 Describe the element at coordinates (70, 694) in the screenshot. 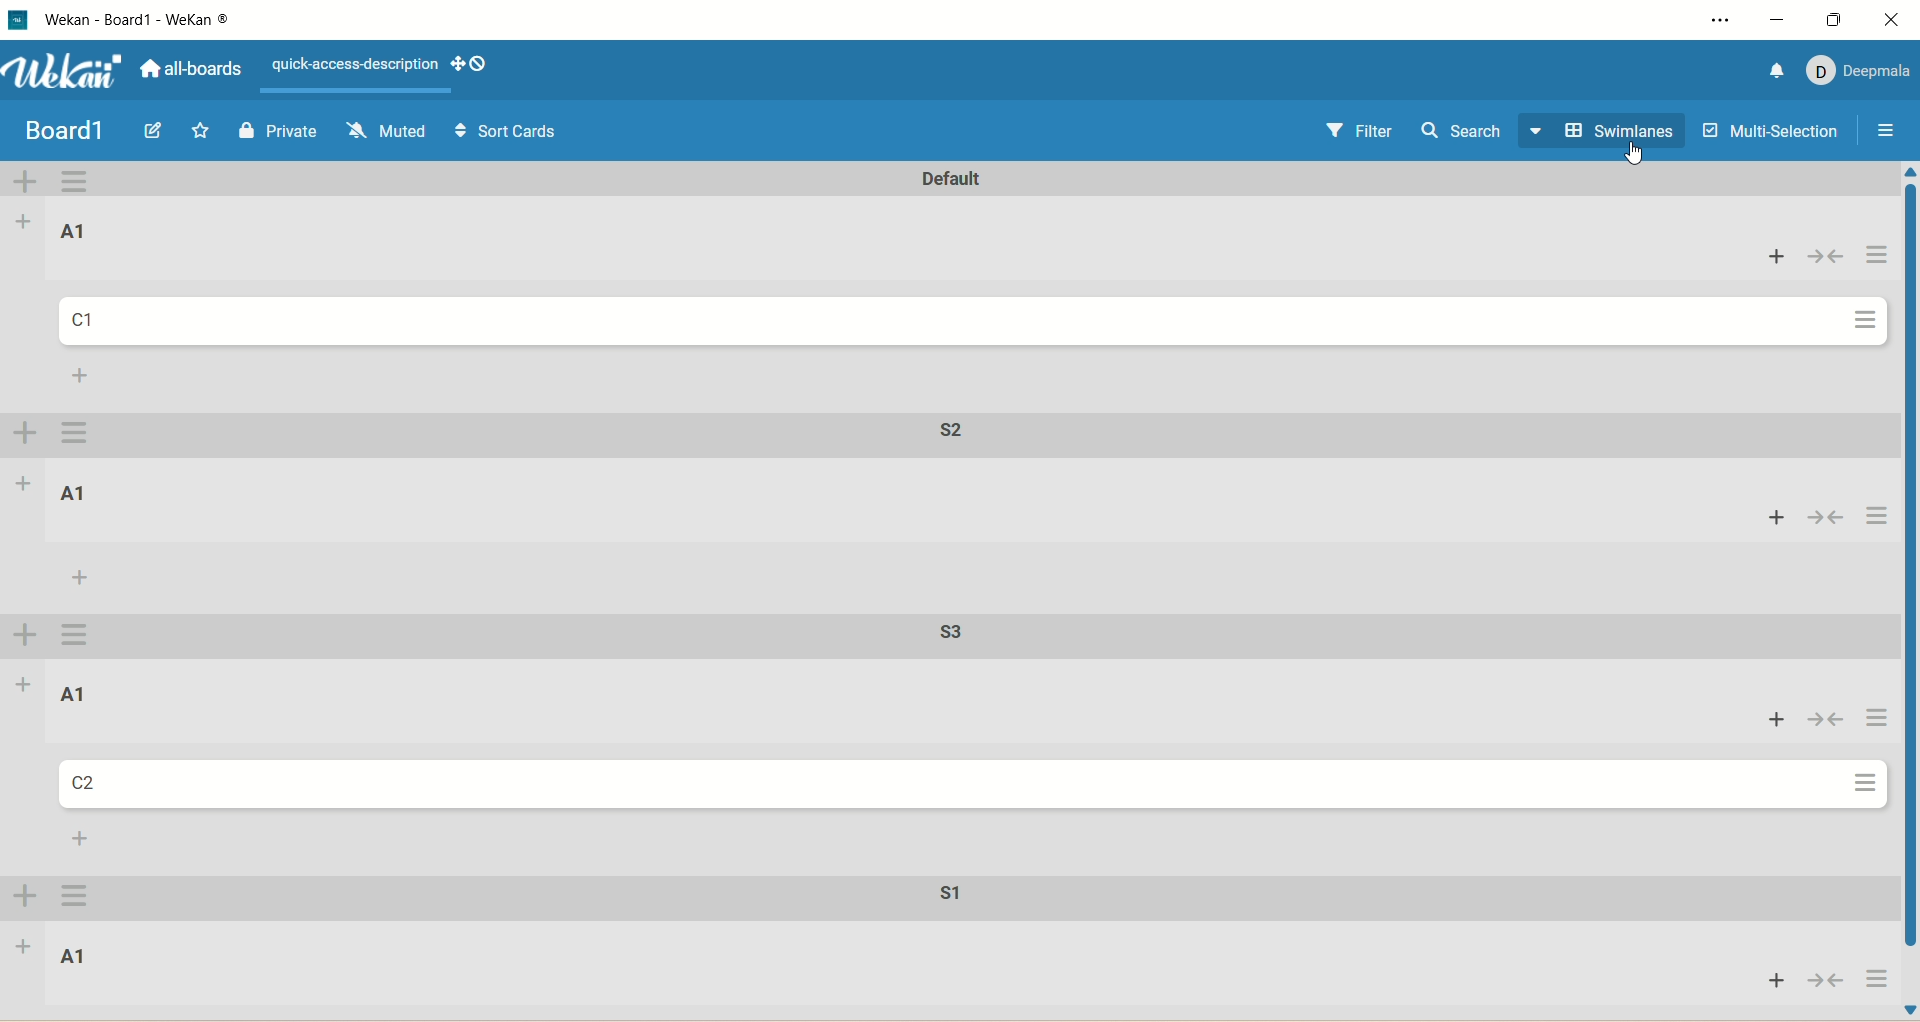

I see `list title` at that location.